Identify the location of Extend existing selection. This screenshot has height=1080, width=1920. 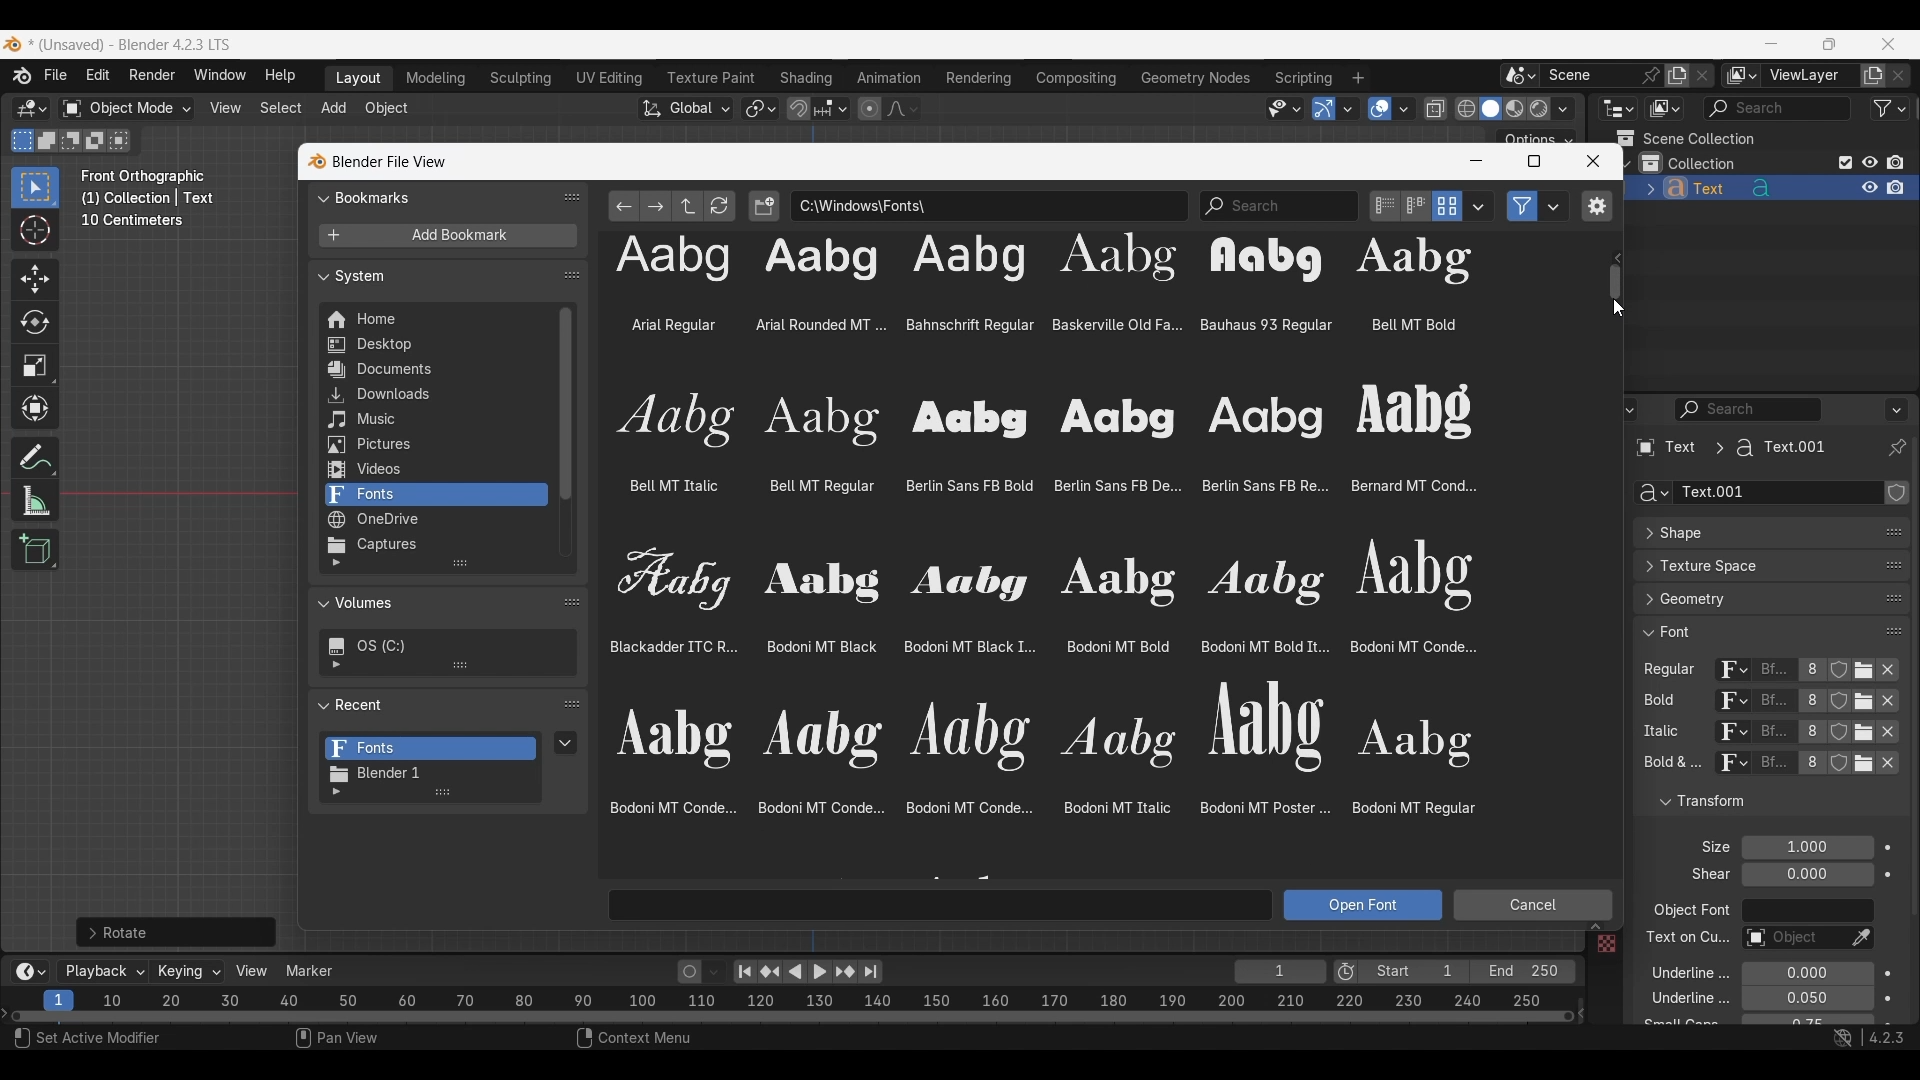
(47, 141).